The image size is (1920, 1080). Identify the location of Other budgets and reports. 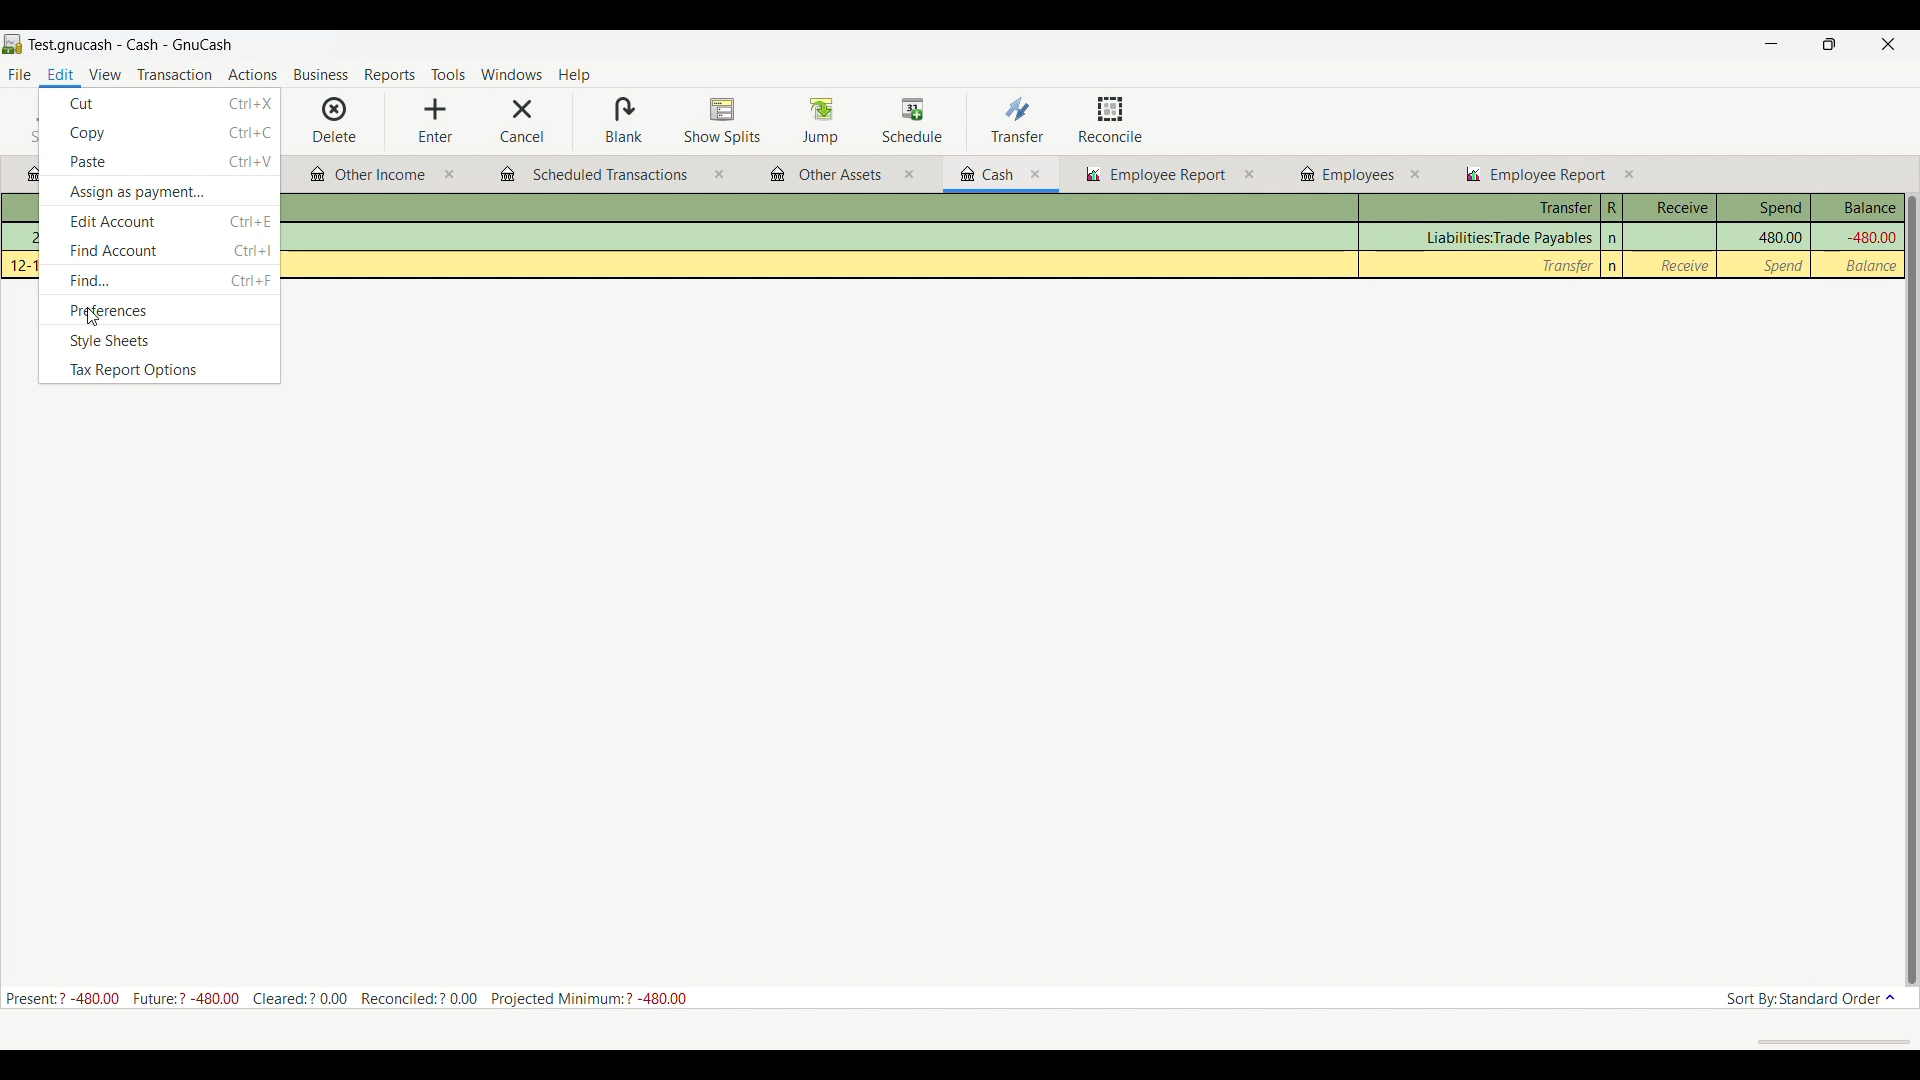
(368, 176).